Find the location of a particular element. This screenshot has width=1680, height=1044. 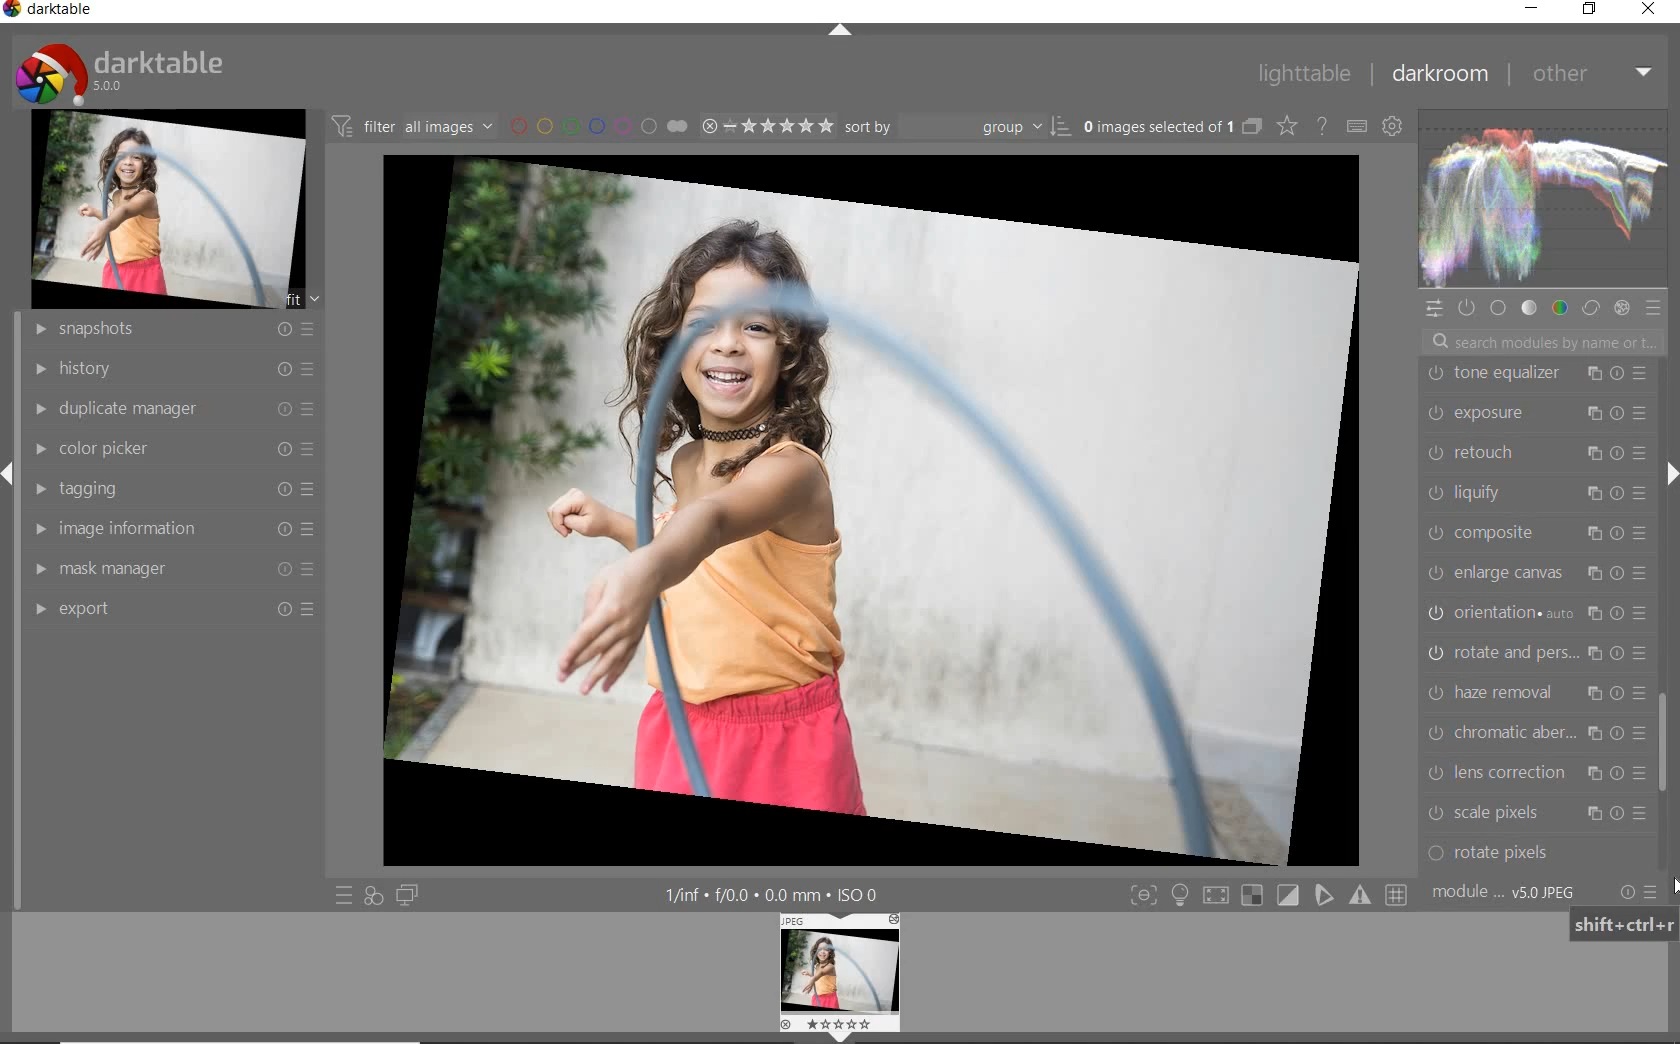

selected image is located at coordinates (872, 509).